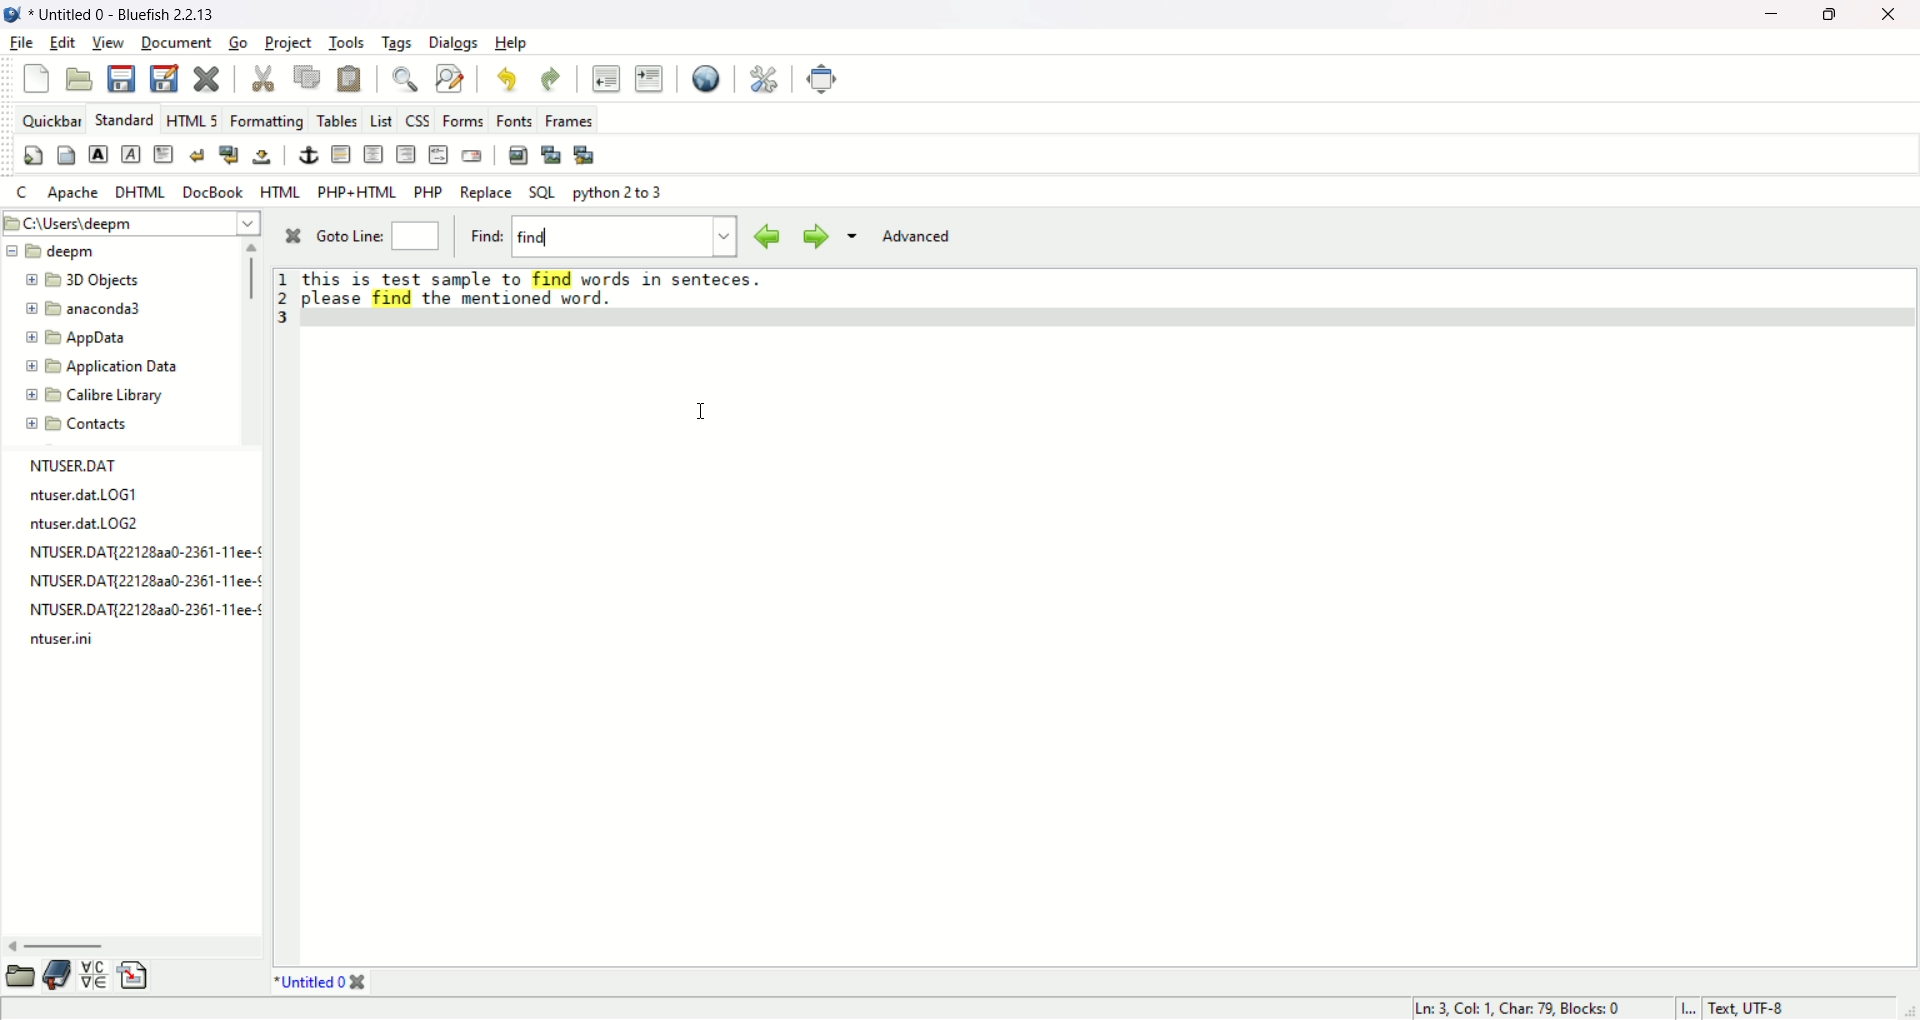  Describe the element at coordinates (132, 155) in the screenshot. I see `emphasis` at that location.